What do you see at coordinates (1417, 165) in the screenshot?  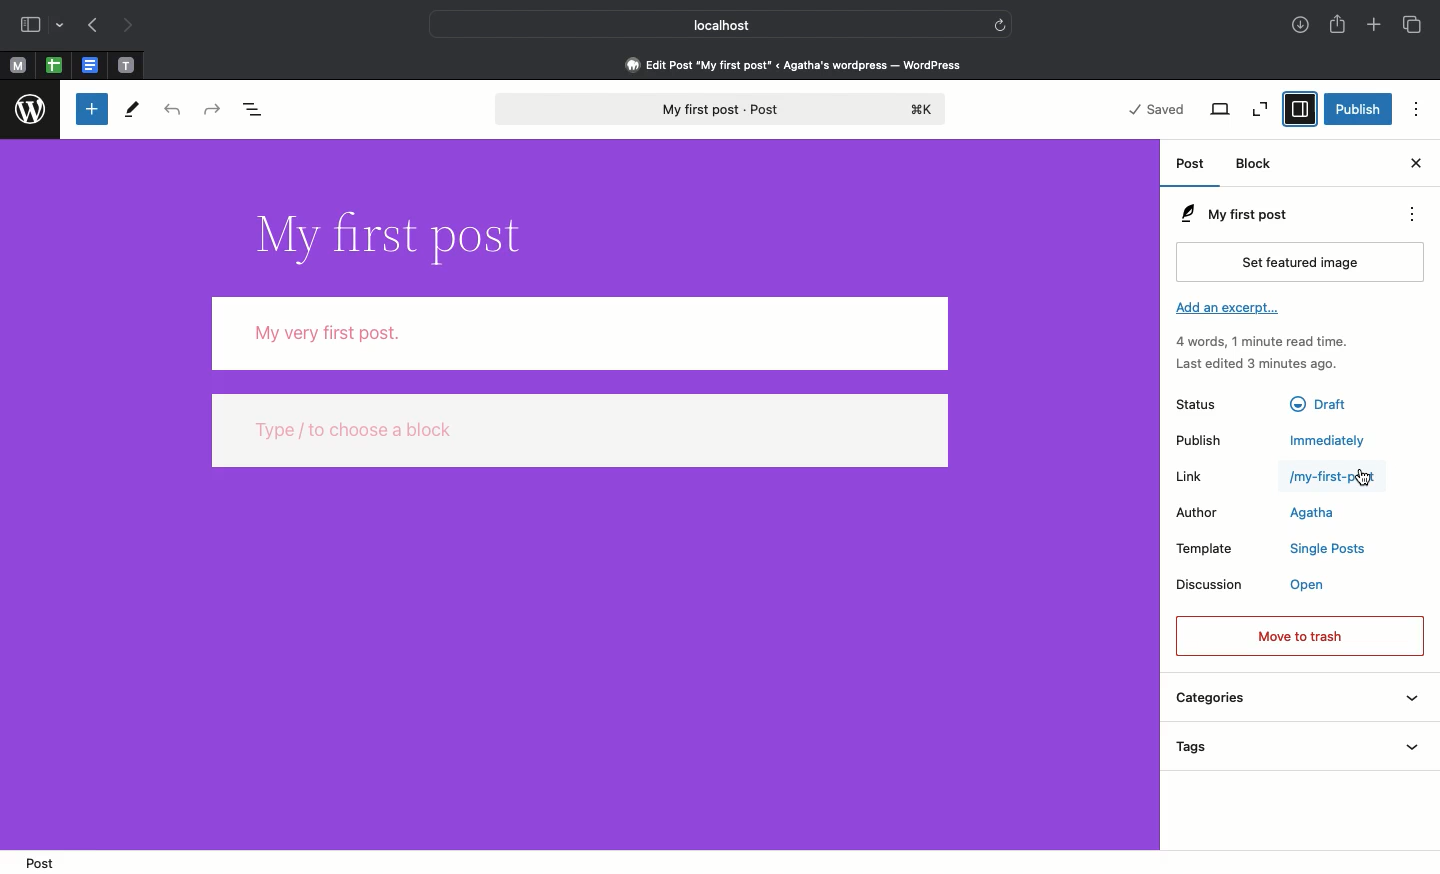 I see `Close` at bounding box center [1417, 165].